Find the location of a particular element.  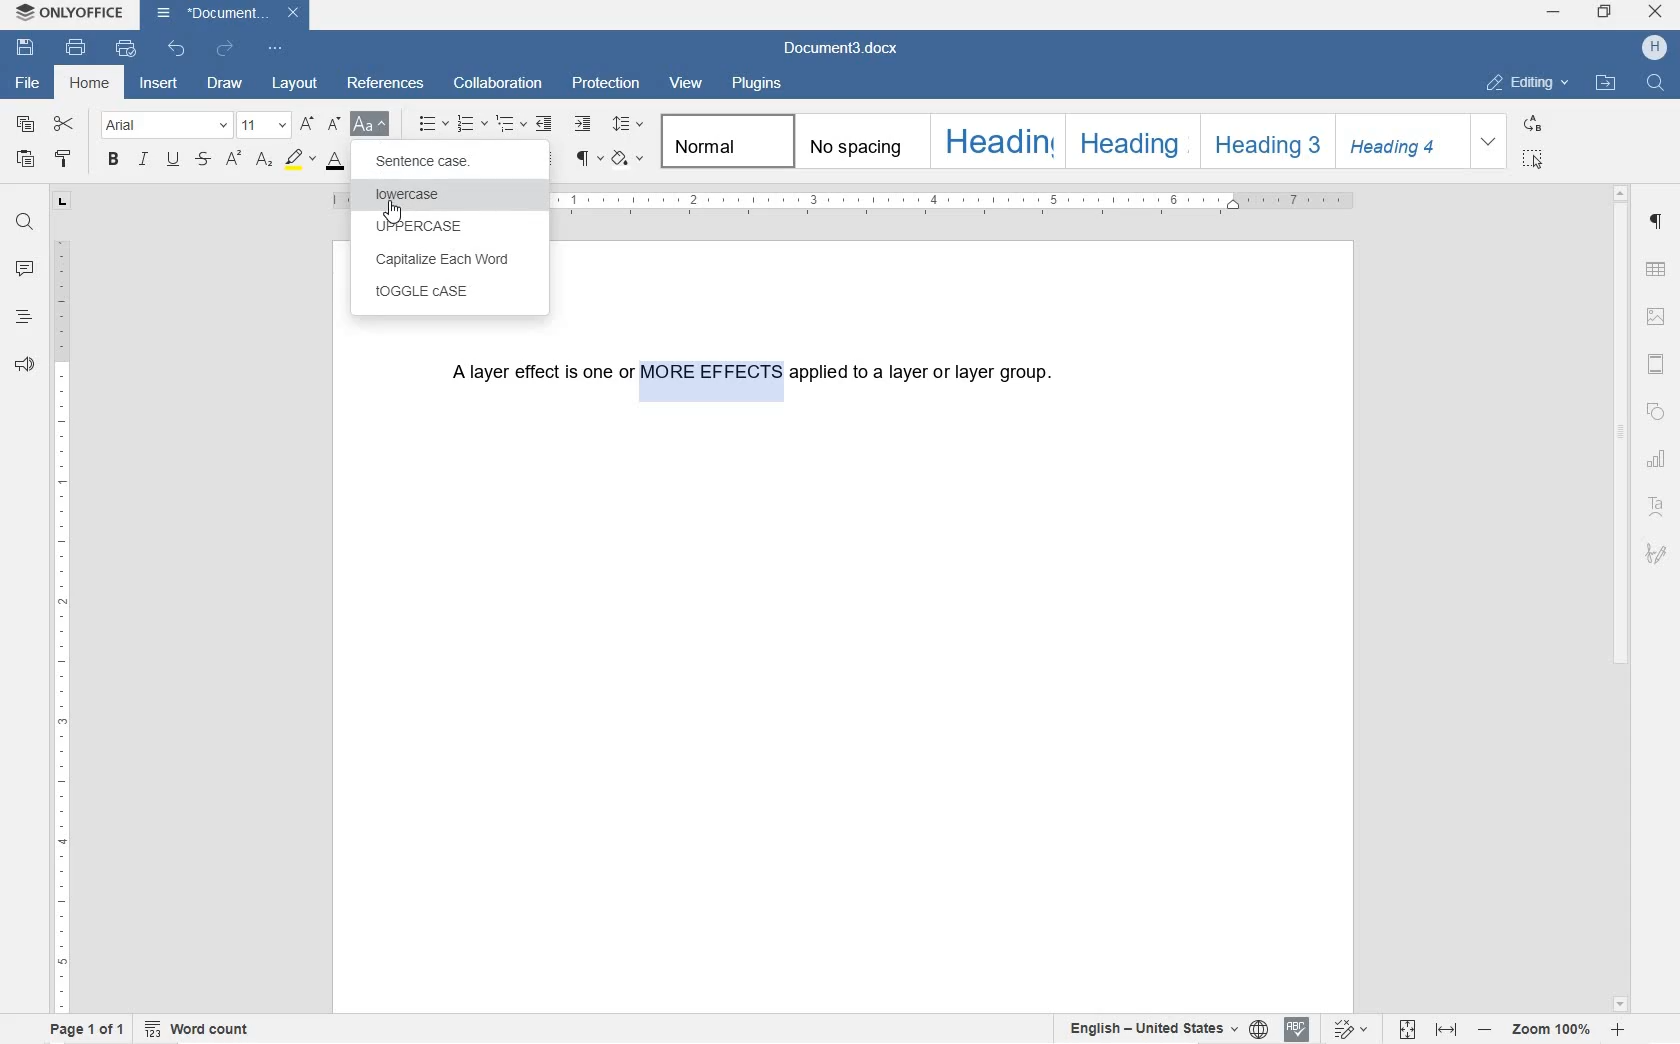

CLOSE is located at coordinates (1656, 14).